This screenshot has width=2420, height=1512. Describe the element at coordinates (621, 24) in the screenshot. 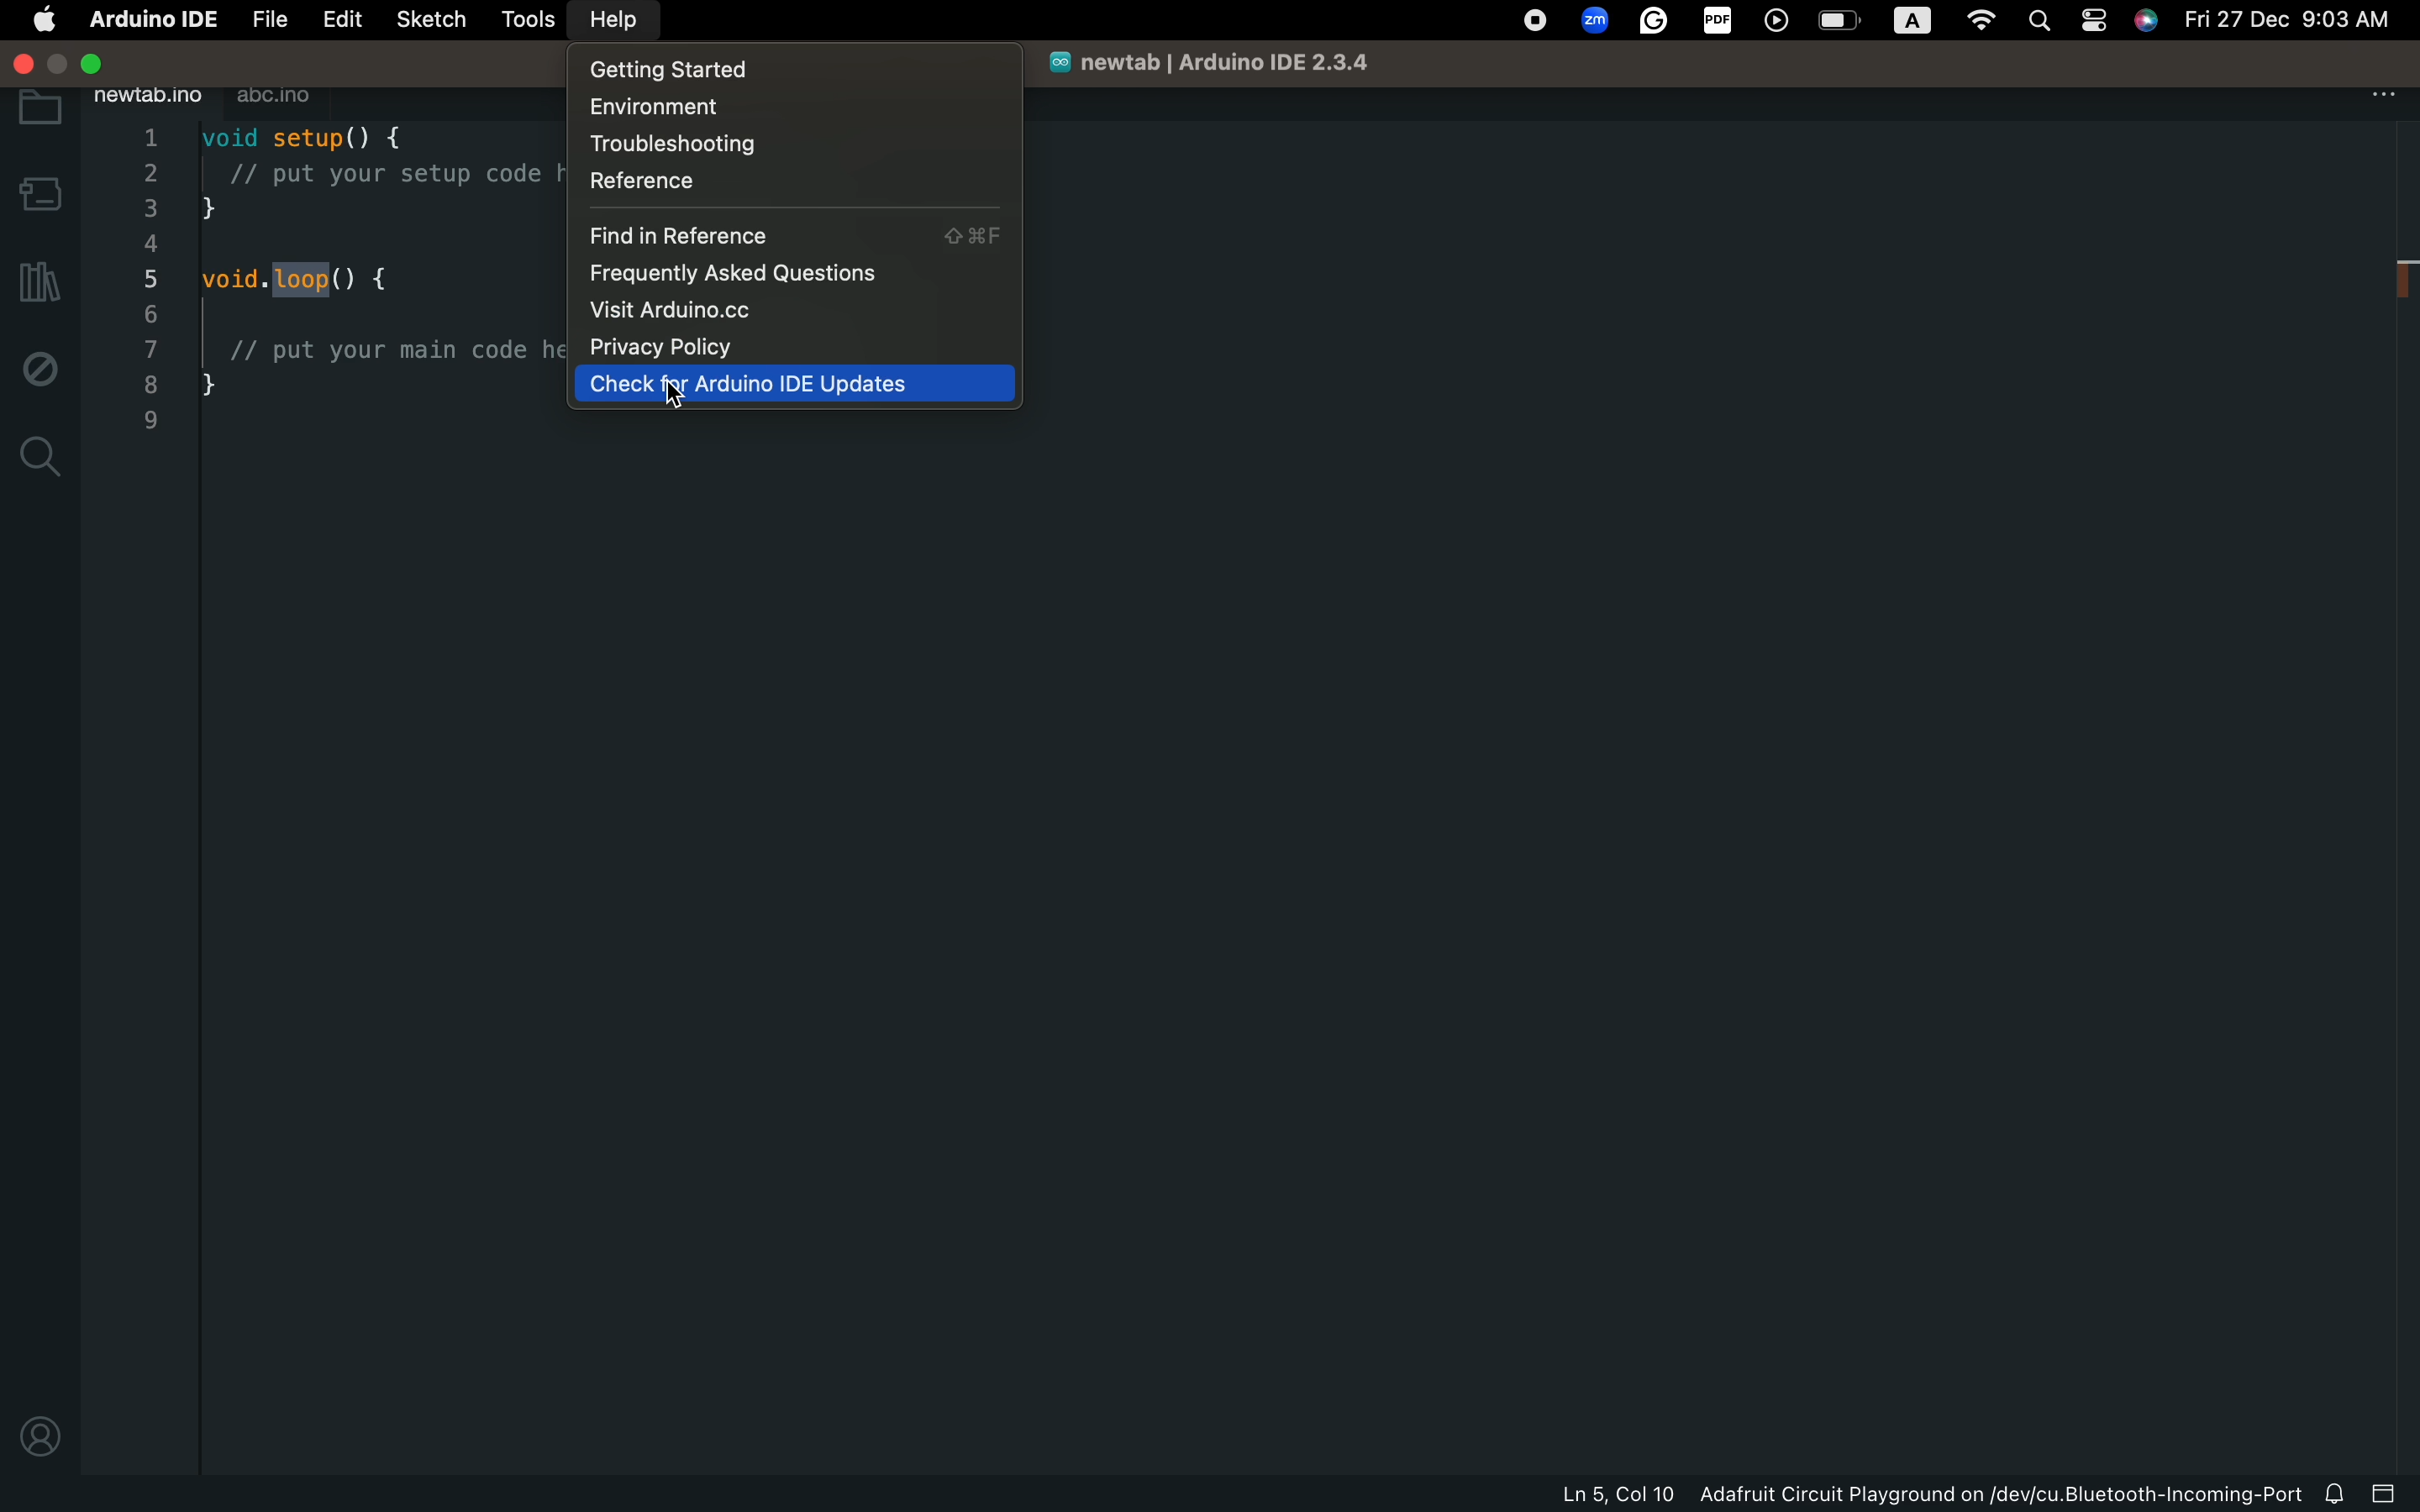

I see `help` at that location.